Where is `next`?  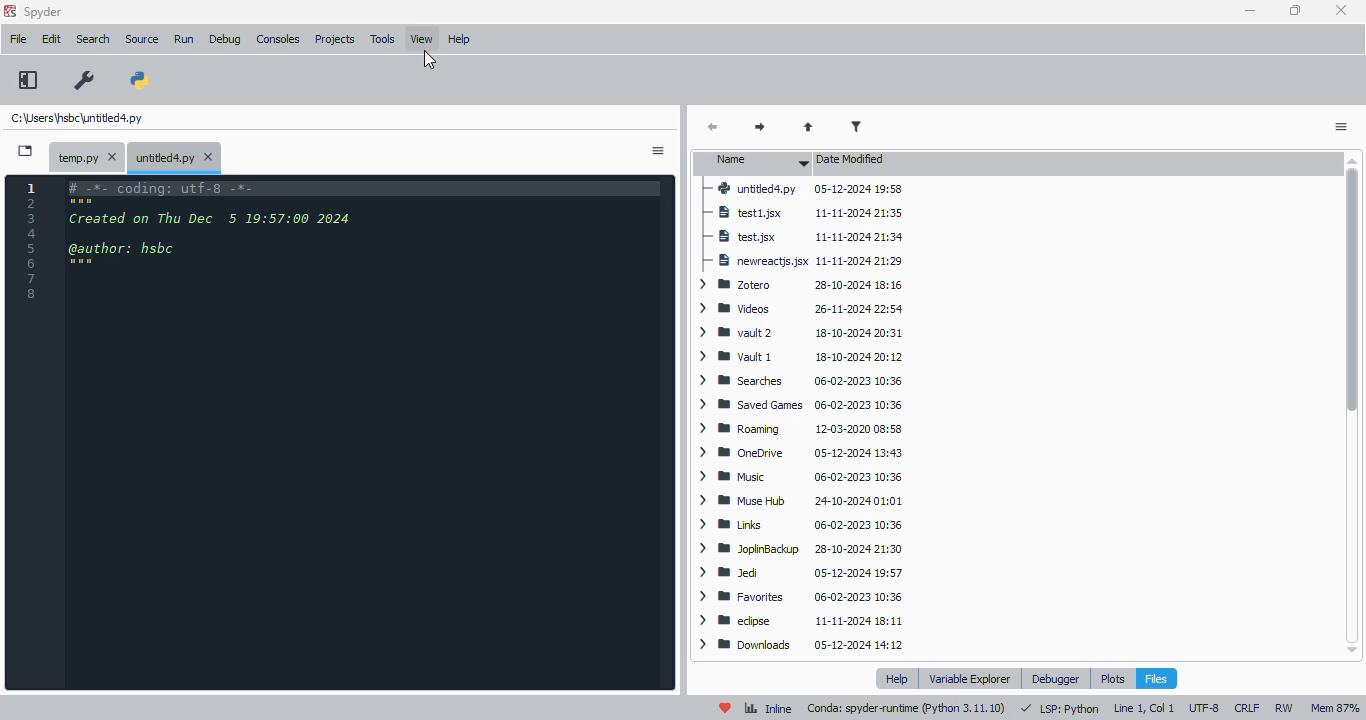
next is located at coordinates (762, 128).